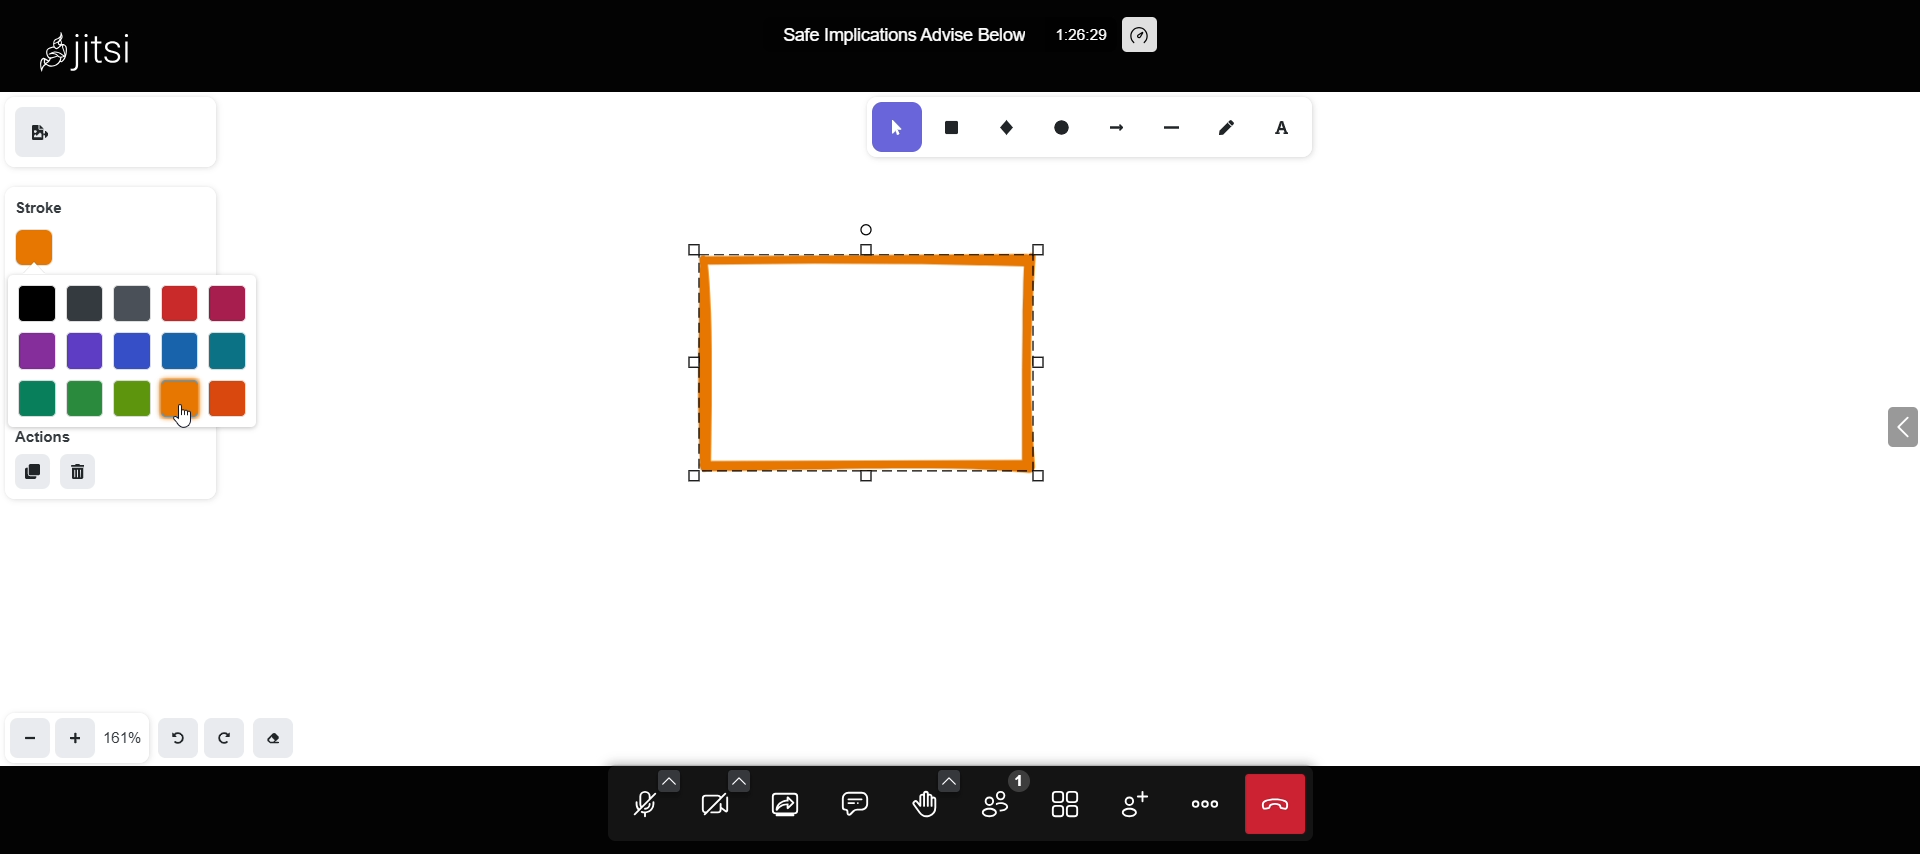 The width and height of the screenshot is (1920, 854). Describe the element at coordinates (1078, 38) in the screenshot. I see `1:26:29` at that location.